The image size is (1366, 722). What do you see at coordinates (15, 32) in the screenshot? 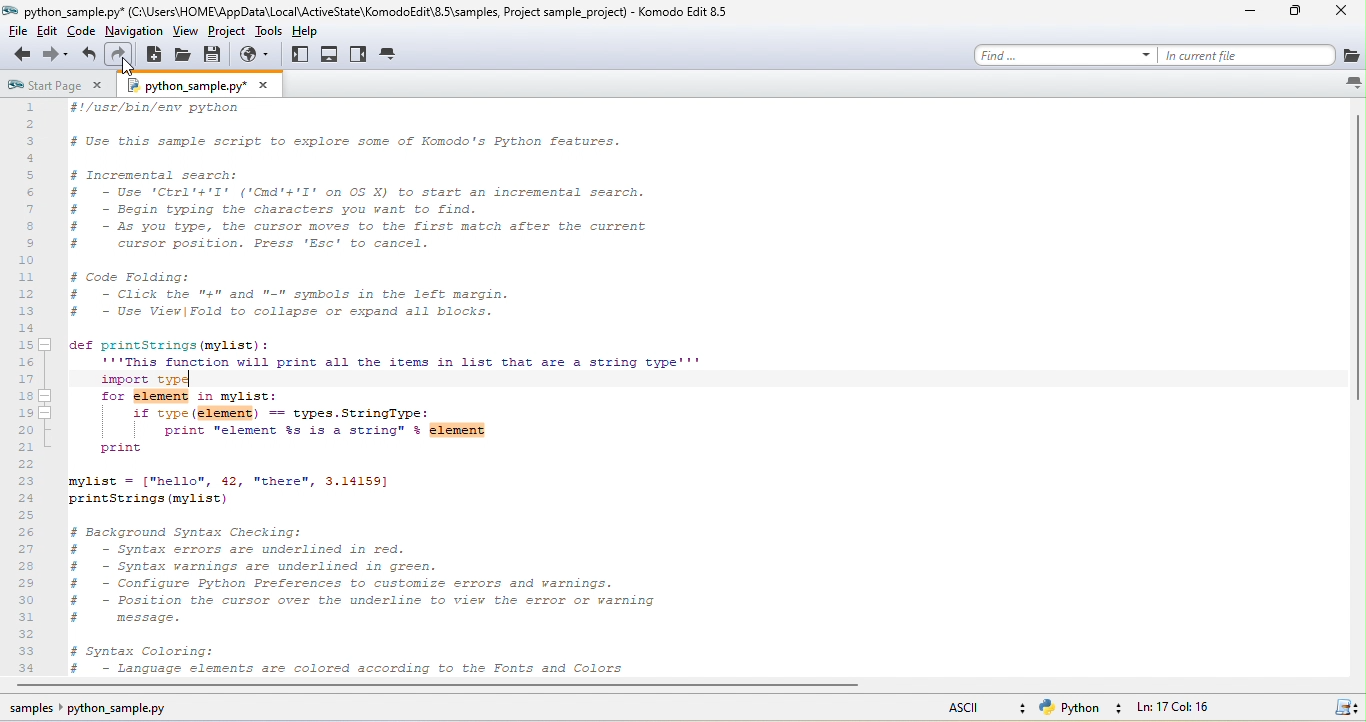
I see `file` at bounding box center [15, 32].